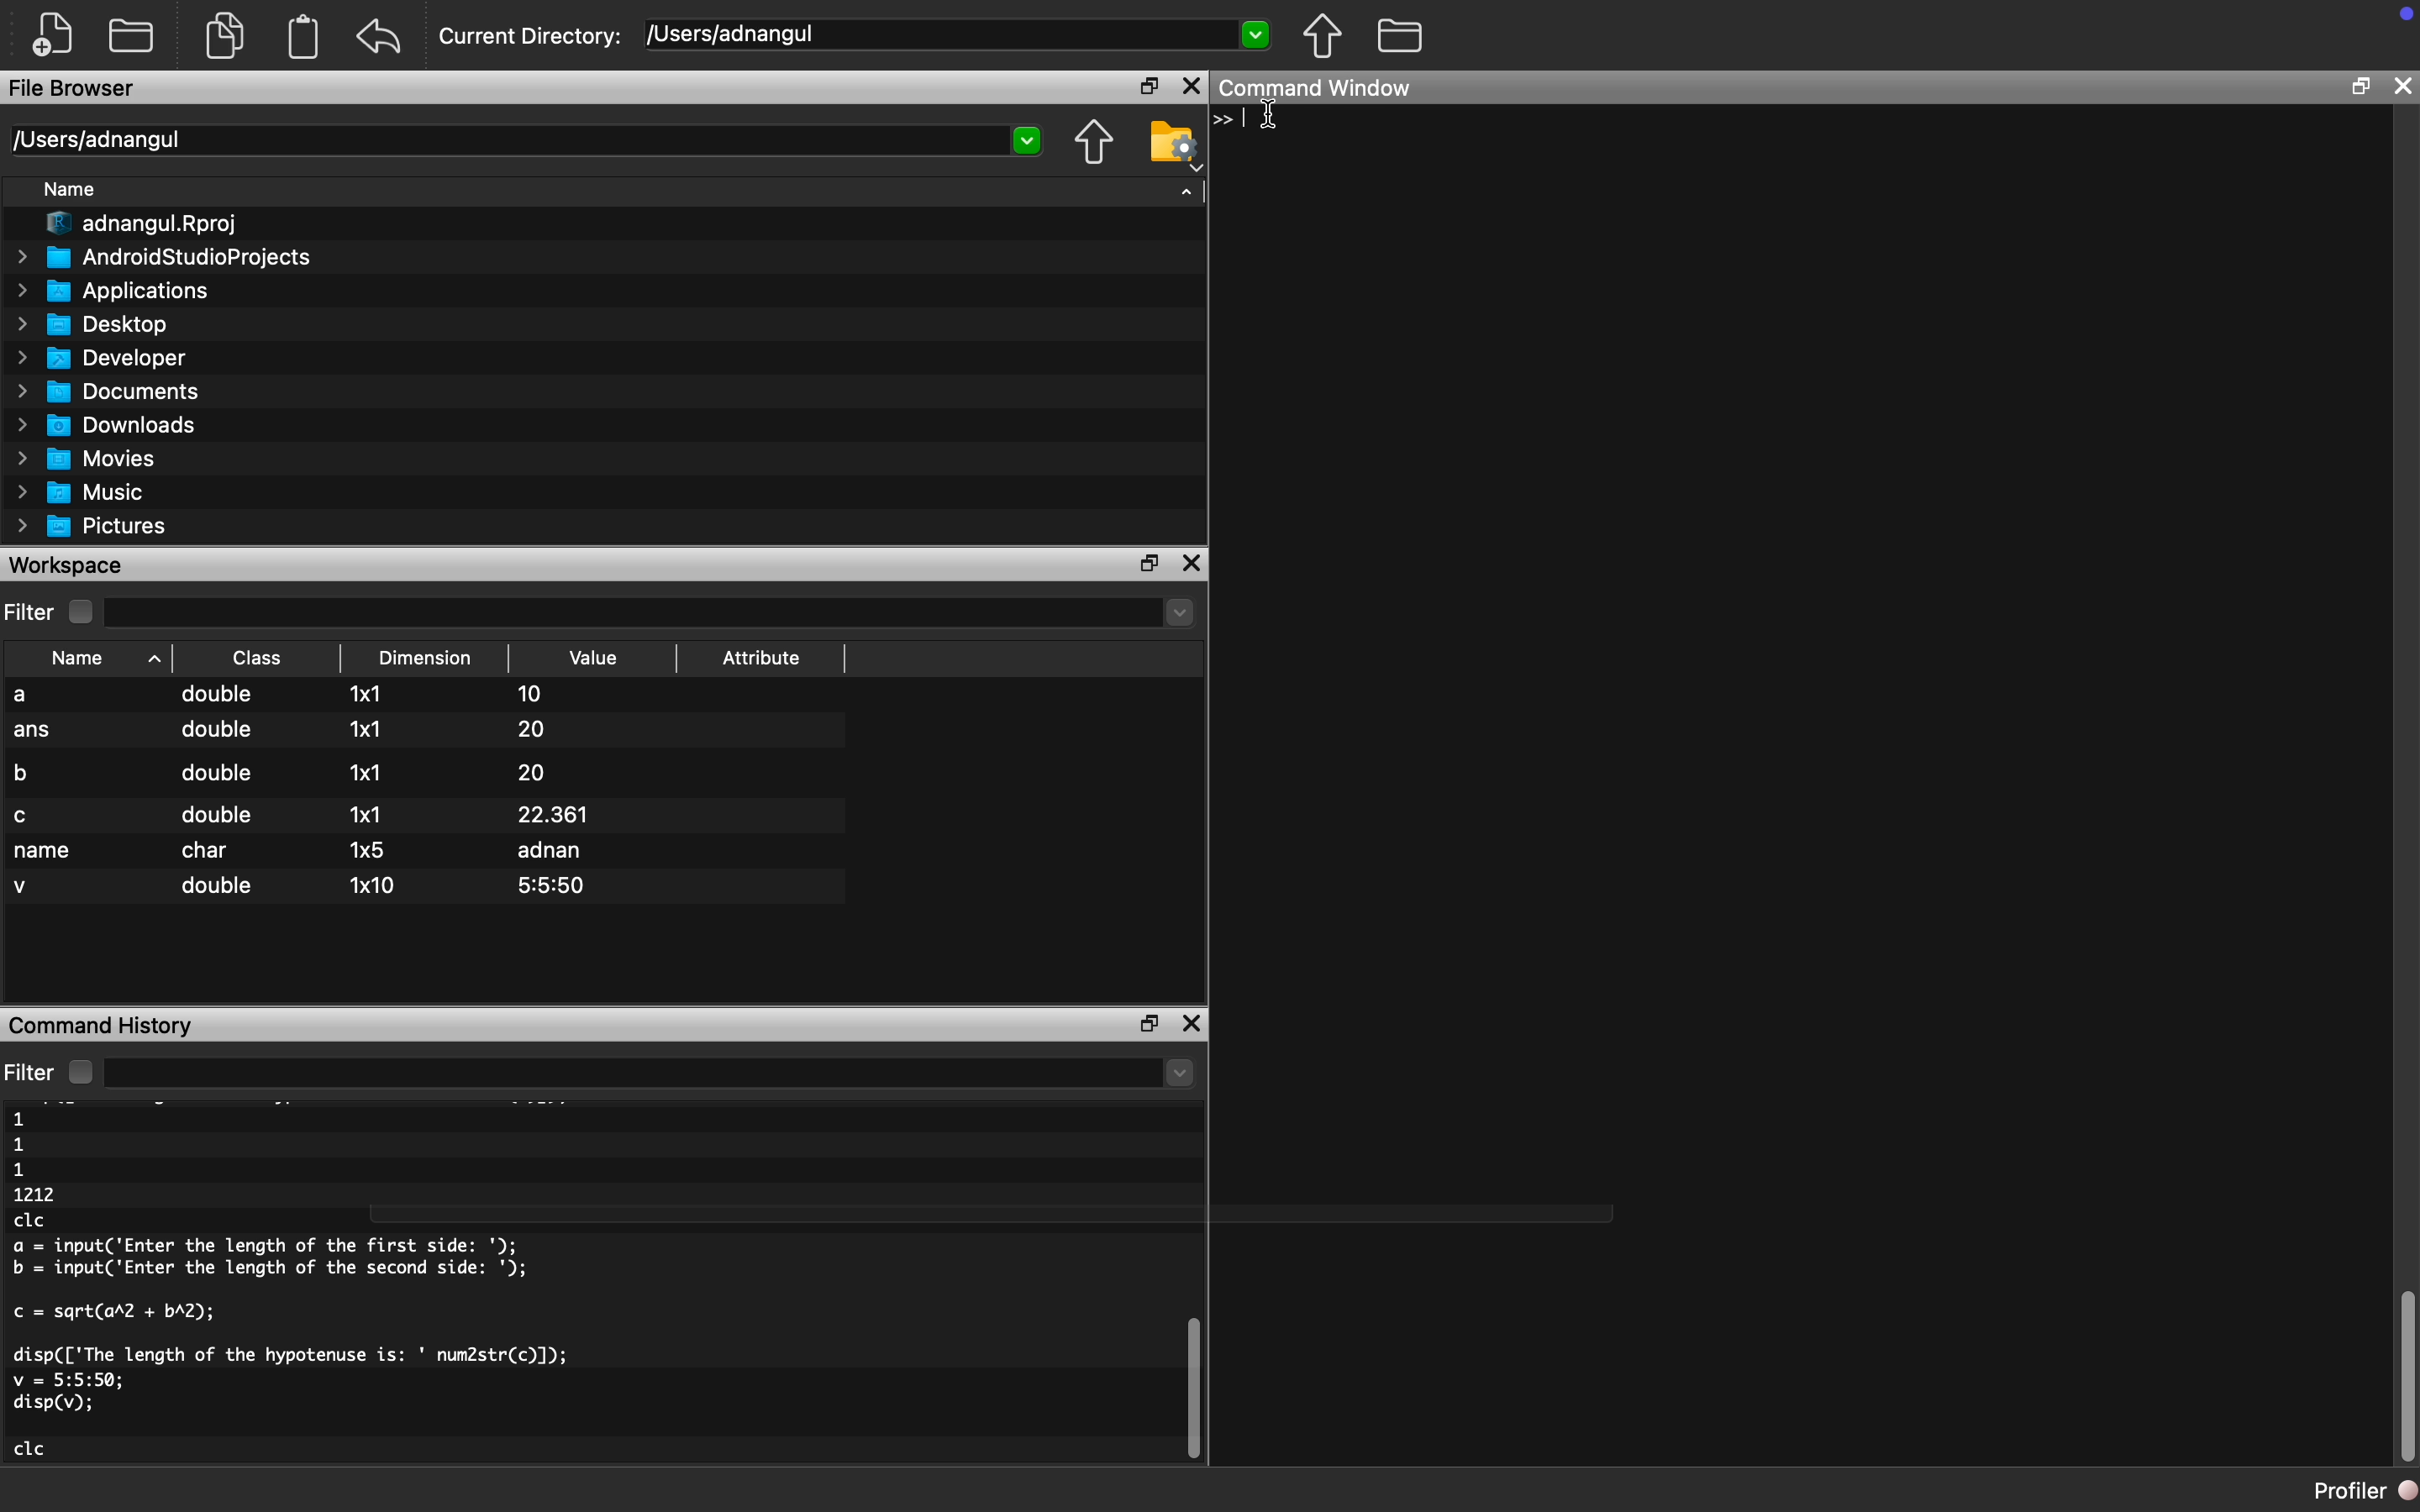  Describe the element at coordinates (2402, 85) in the screenshot. I see `close` at that location.